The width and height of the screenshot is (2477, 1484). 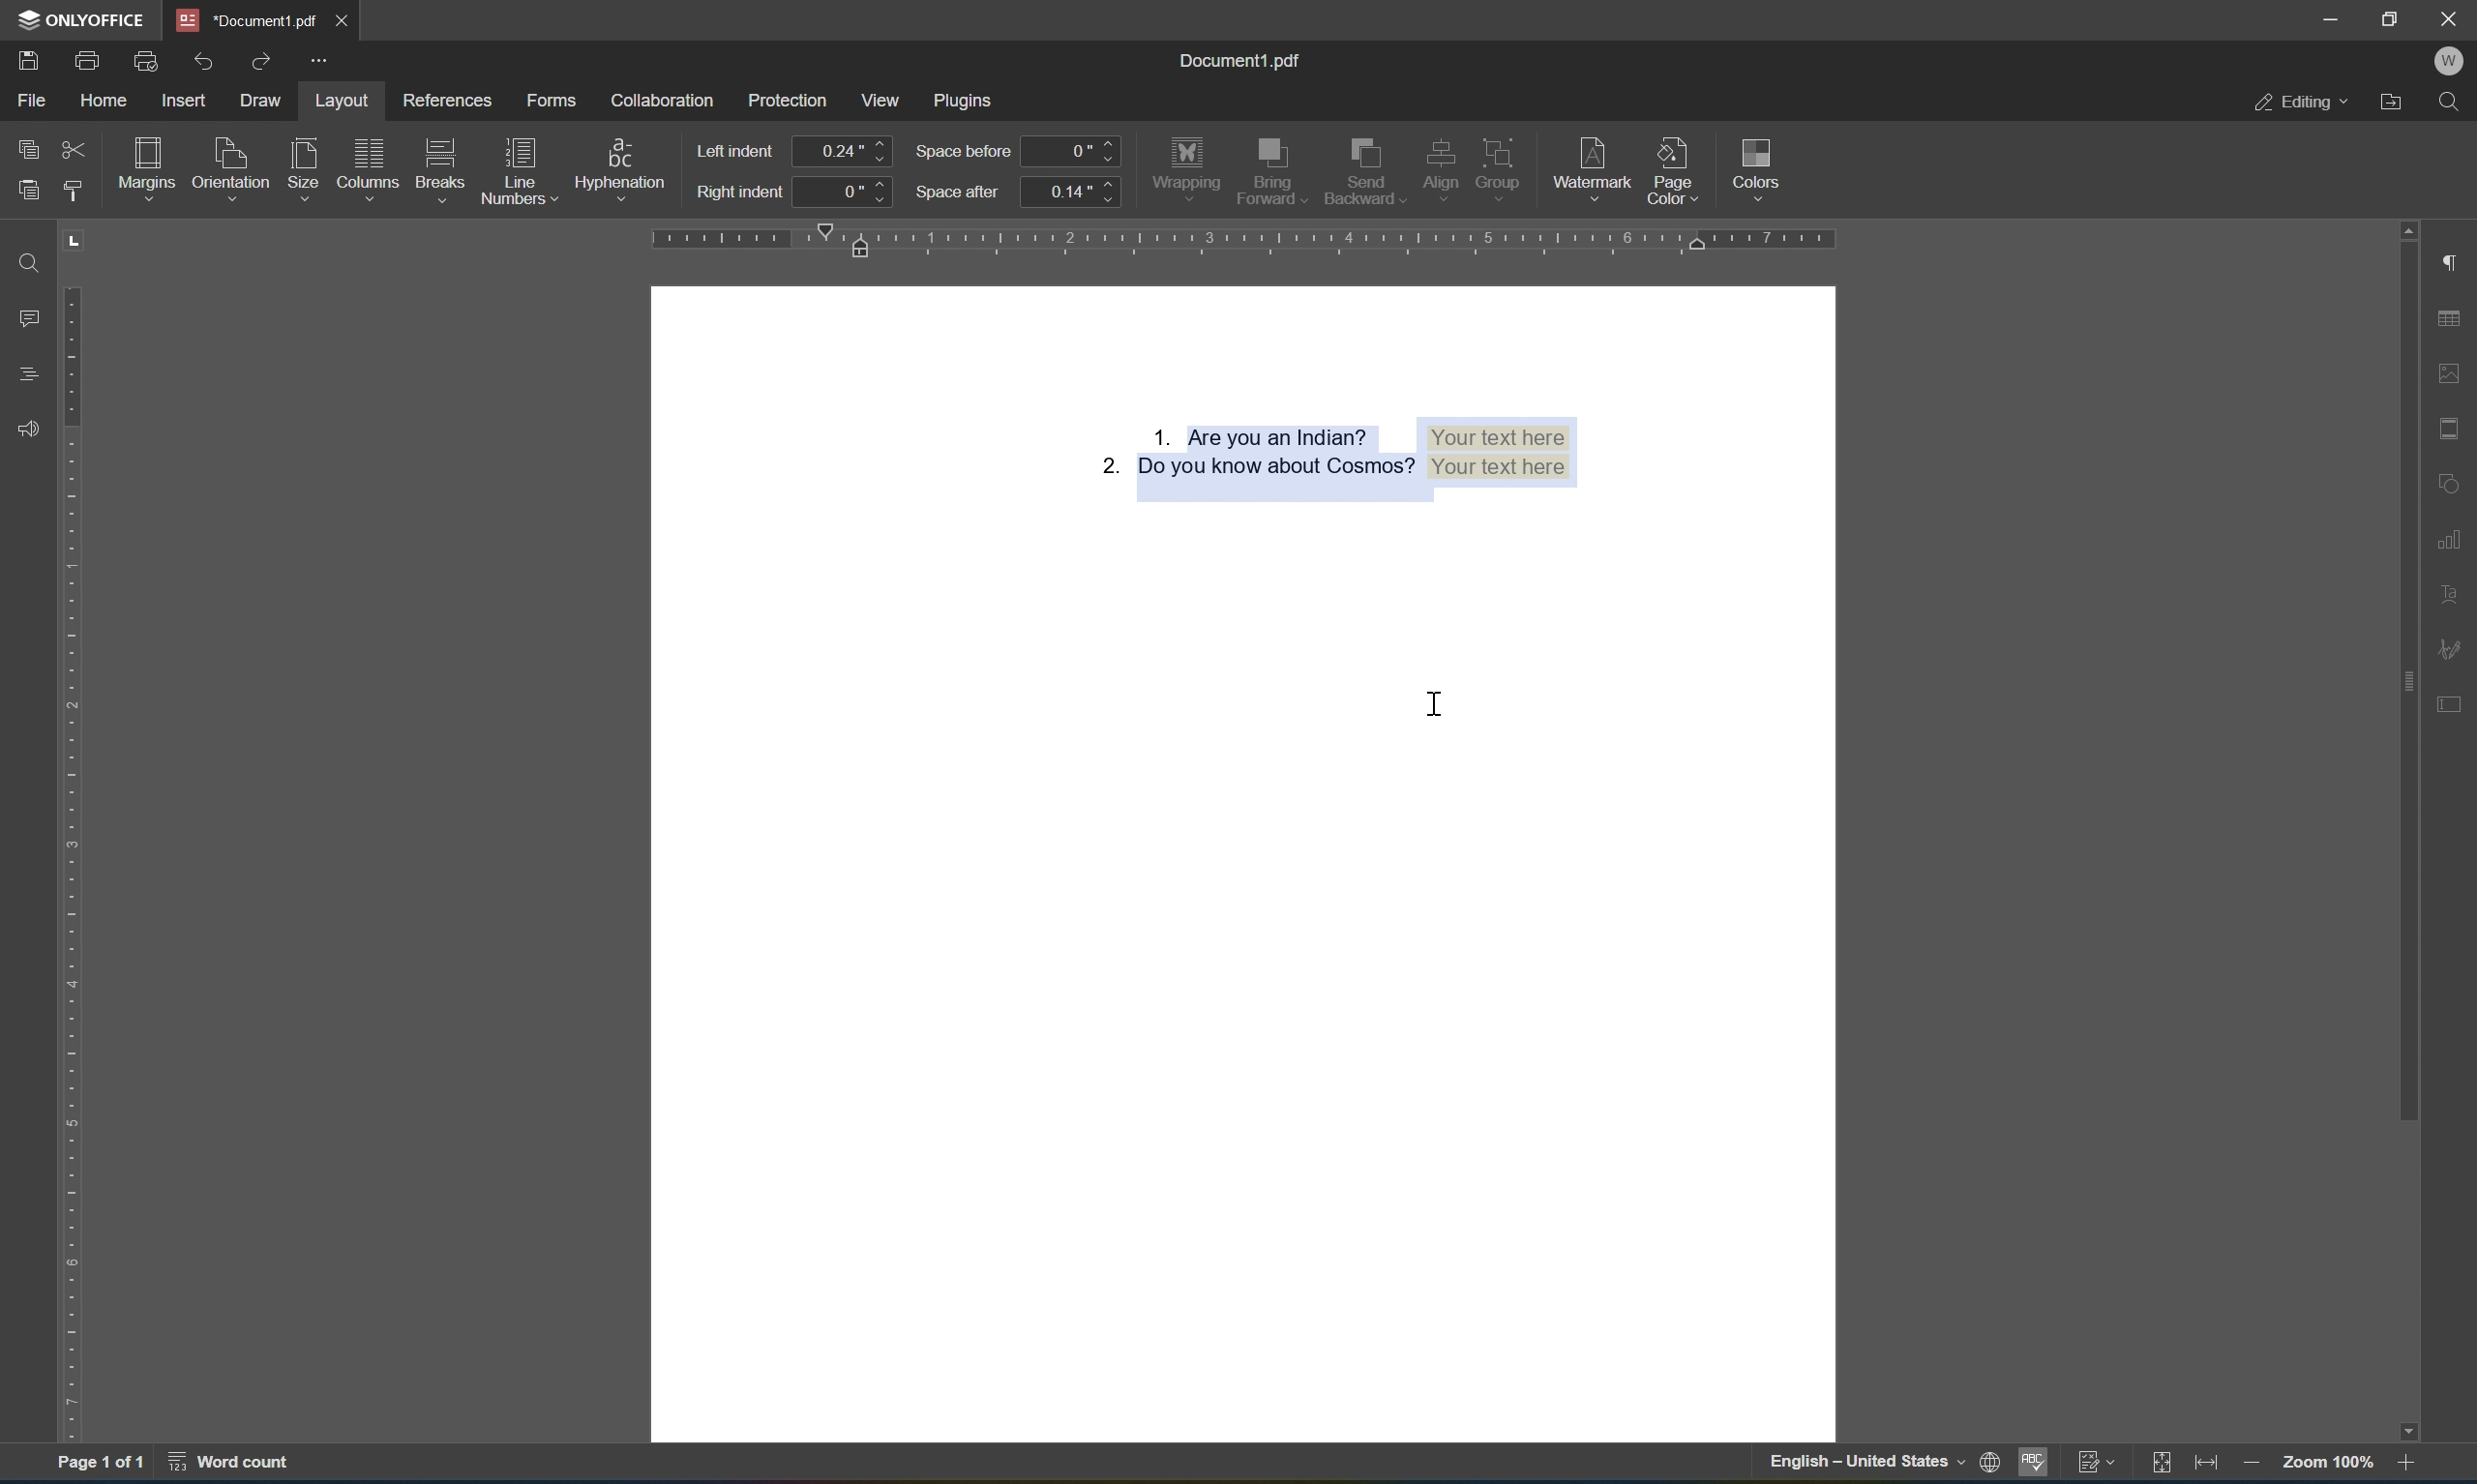 What do you see at coordinates (844, 151) in the screenshot?
I see `0.24` at bounding box center [844, 151].